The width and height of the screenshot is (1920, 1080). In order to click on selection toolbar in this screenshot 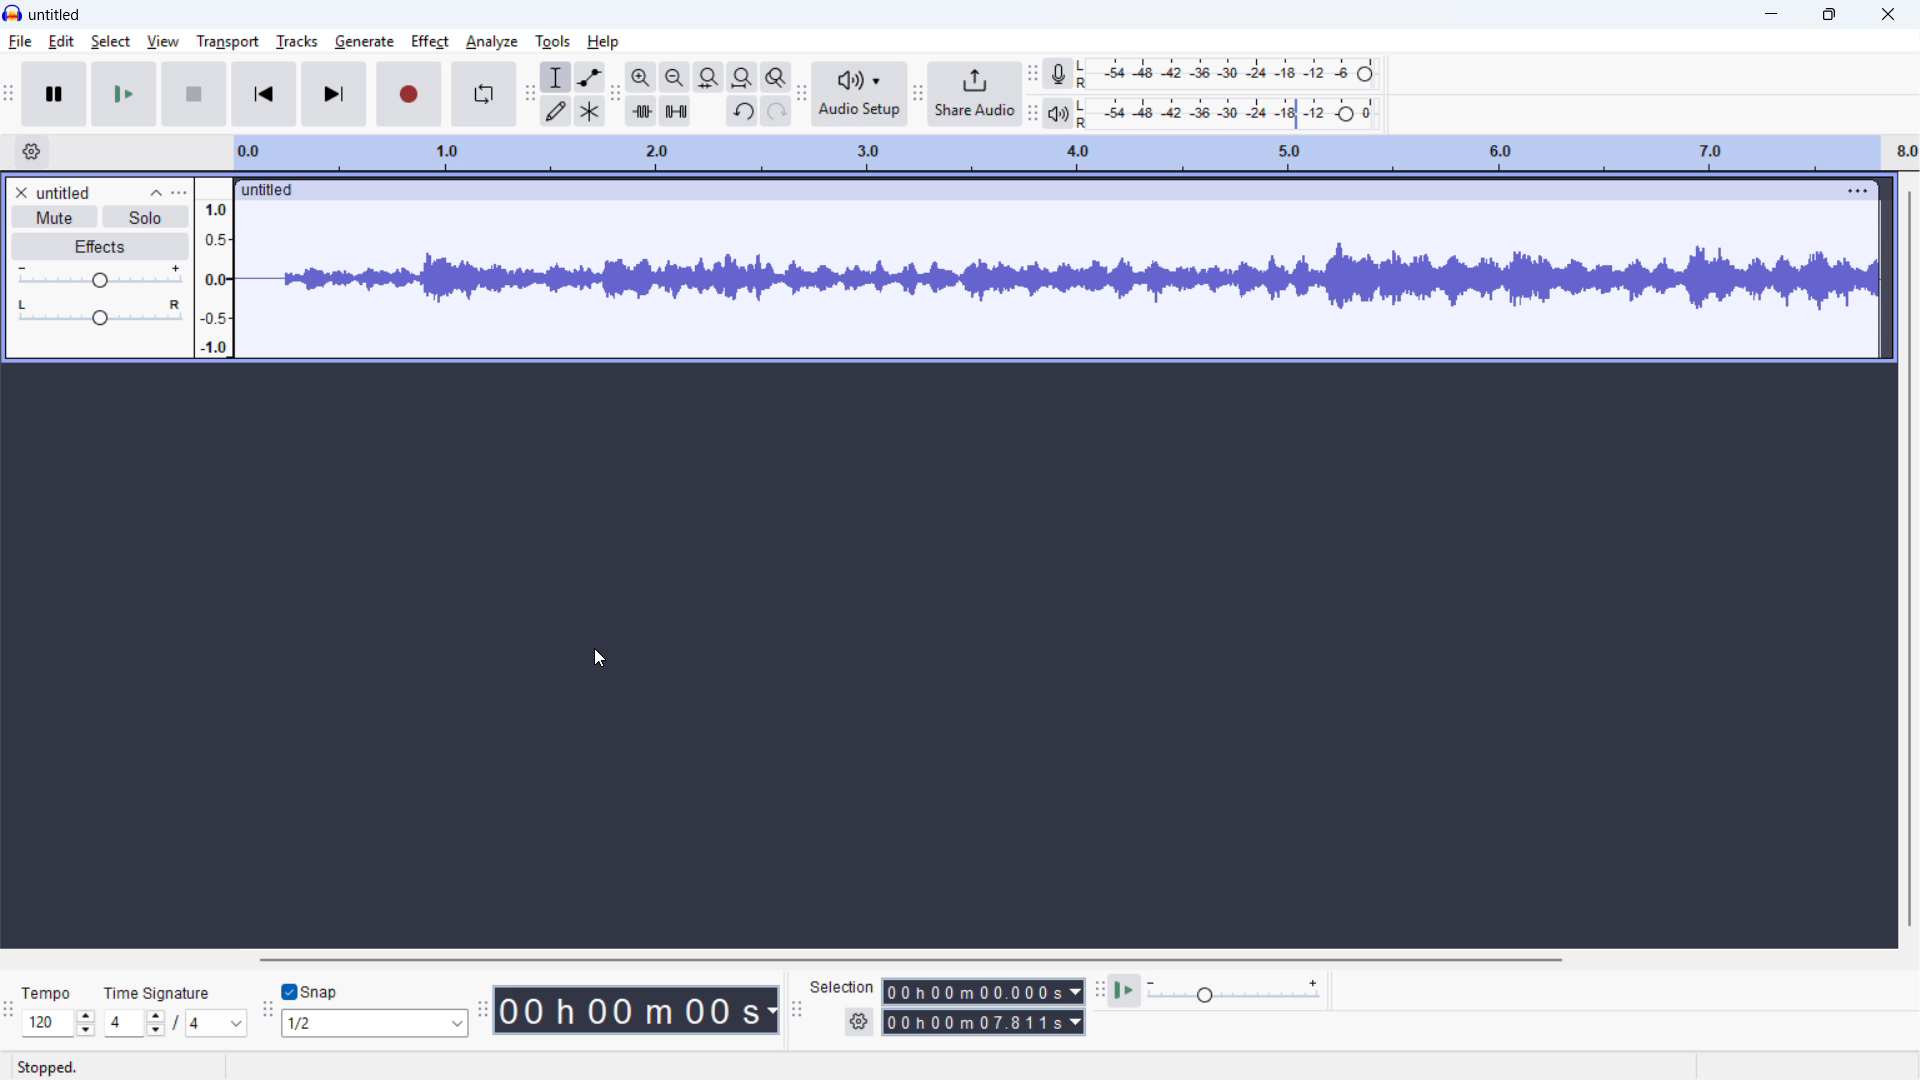, I will do `click(798, 1008)`.